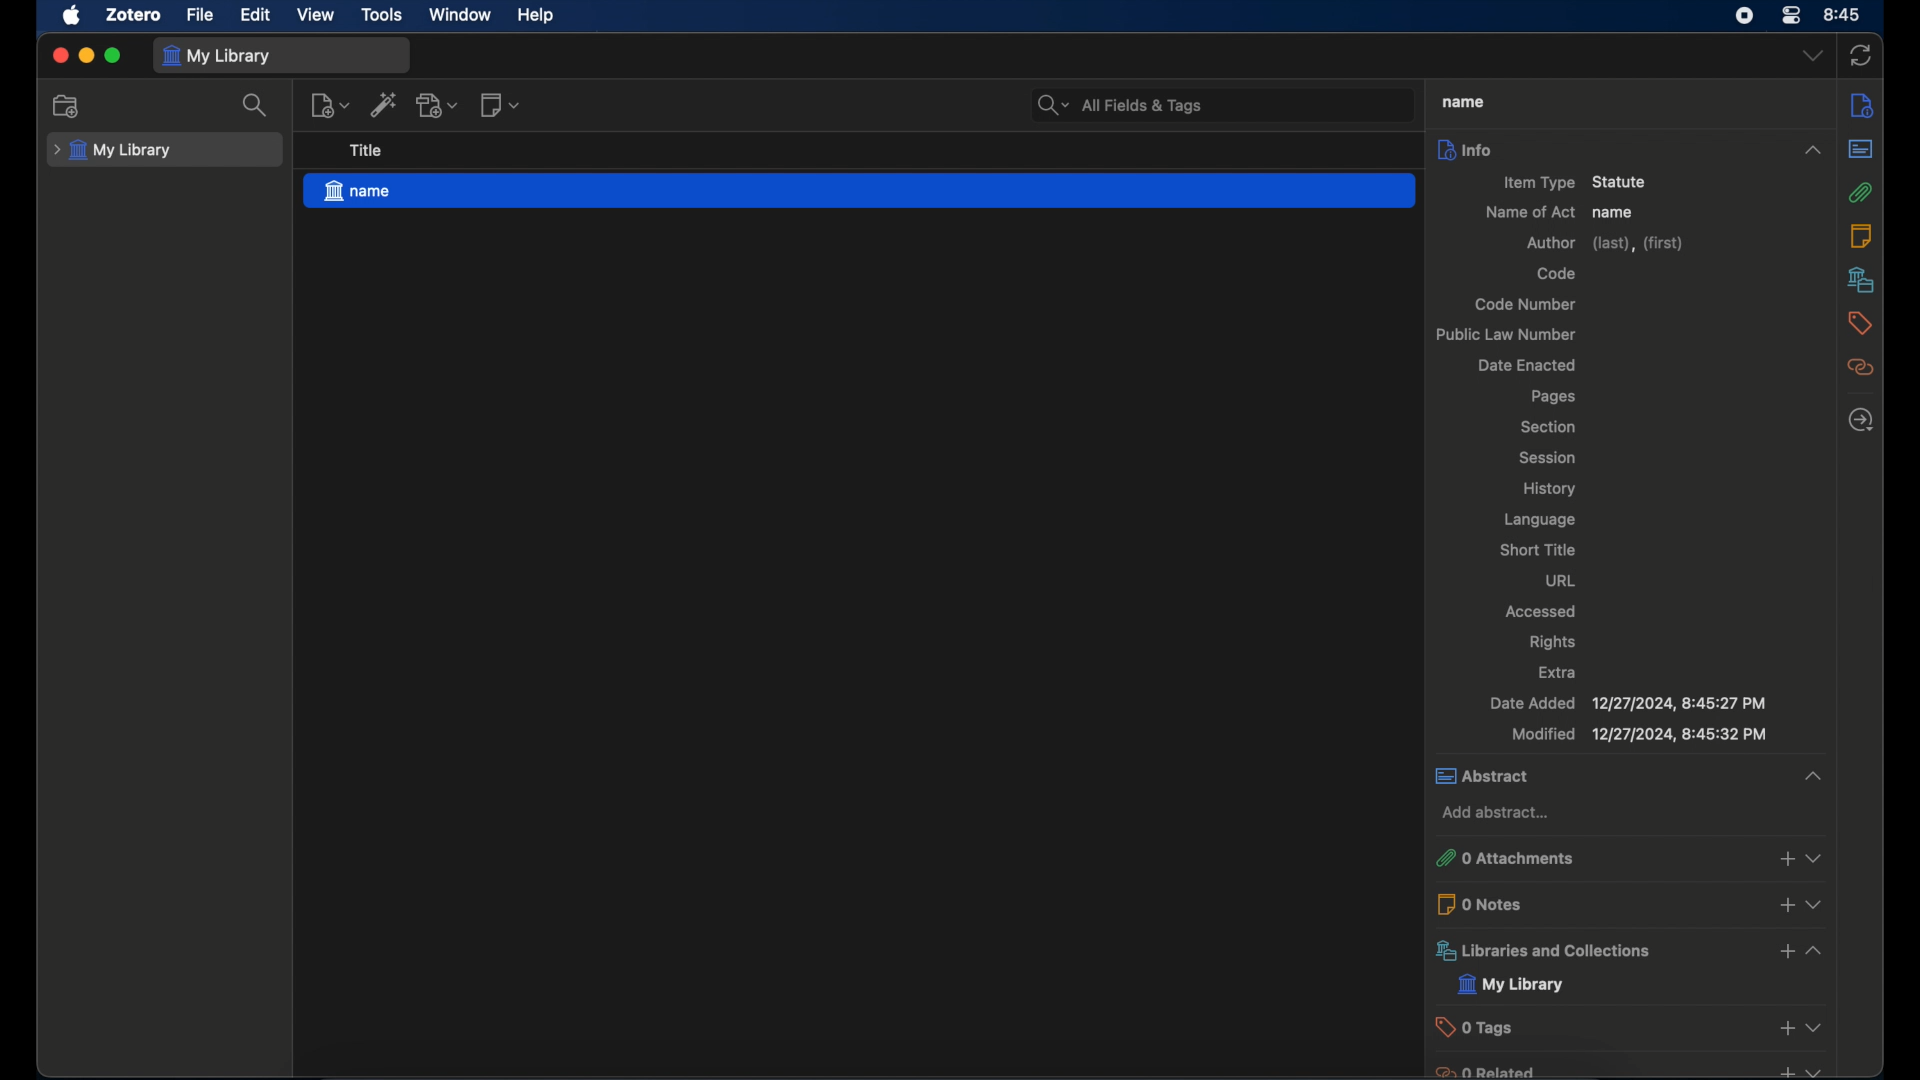 Image resolution: width=1920 pixels, height=1080 pixels. Describe the element at coordinates (258, 107) in the screenshot. I see `search` at that location.